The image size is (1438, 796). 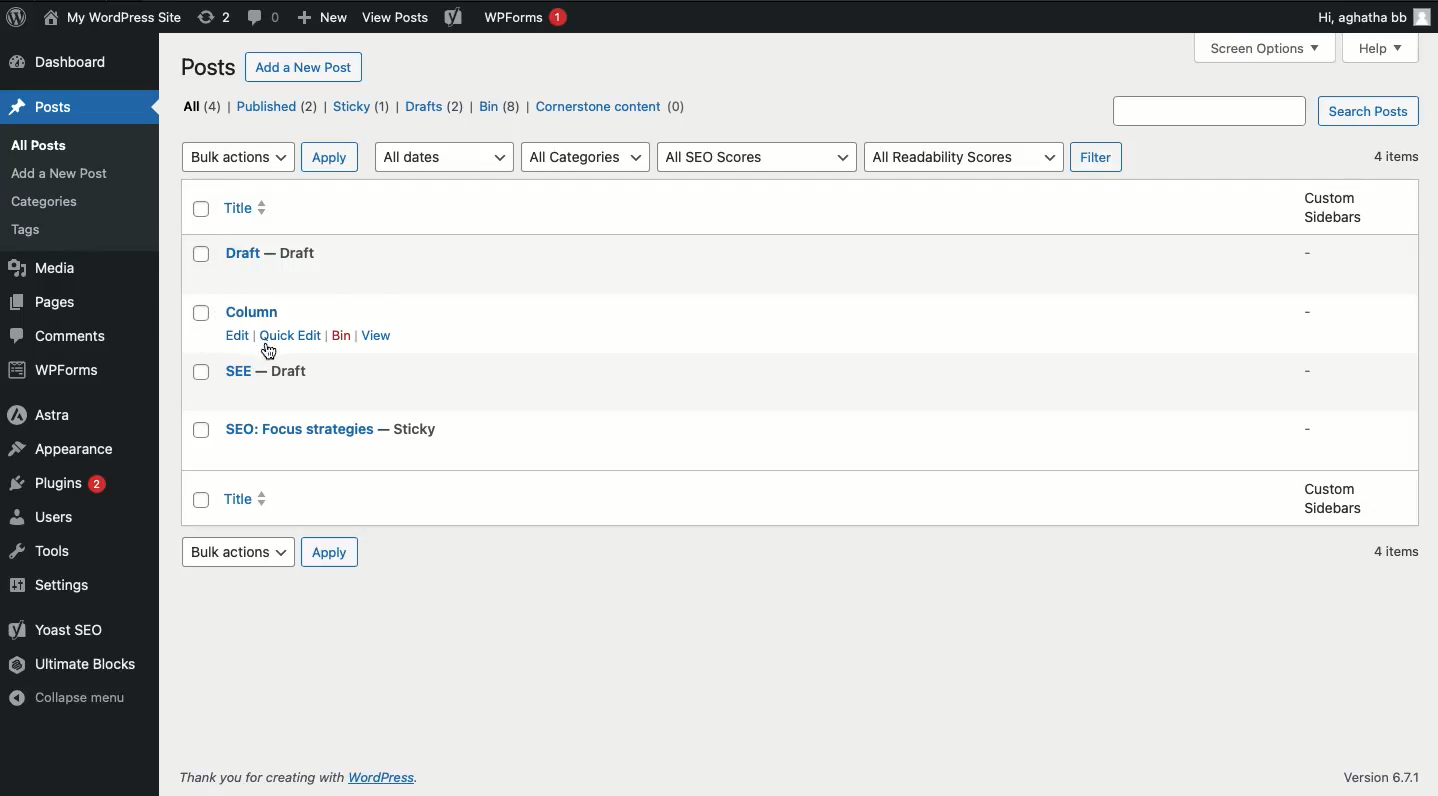 What do you see at coordinates (70, 63) in the screenshot?
I see `Dashboard` at bounding box center [70, 63].